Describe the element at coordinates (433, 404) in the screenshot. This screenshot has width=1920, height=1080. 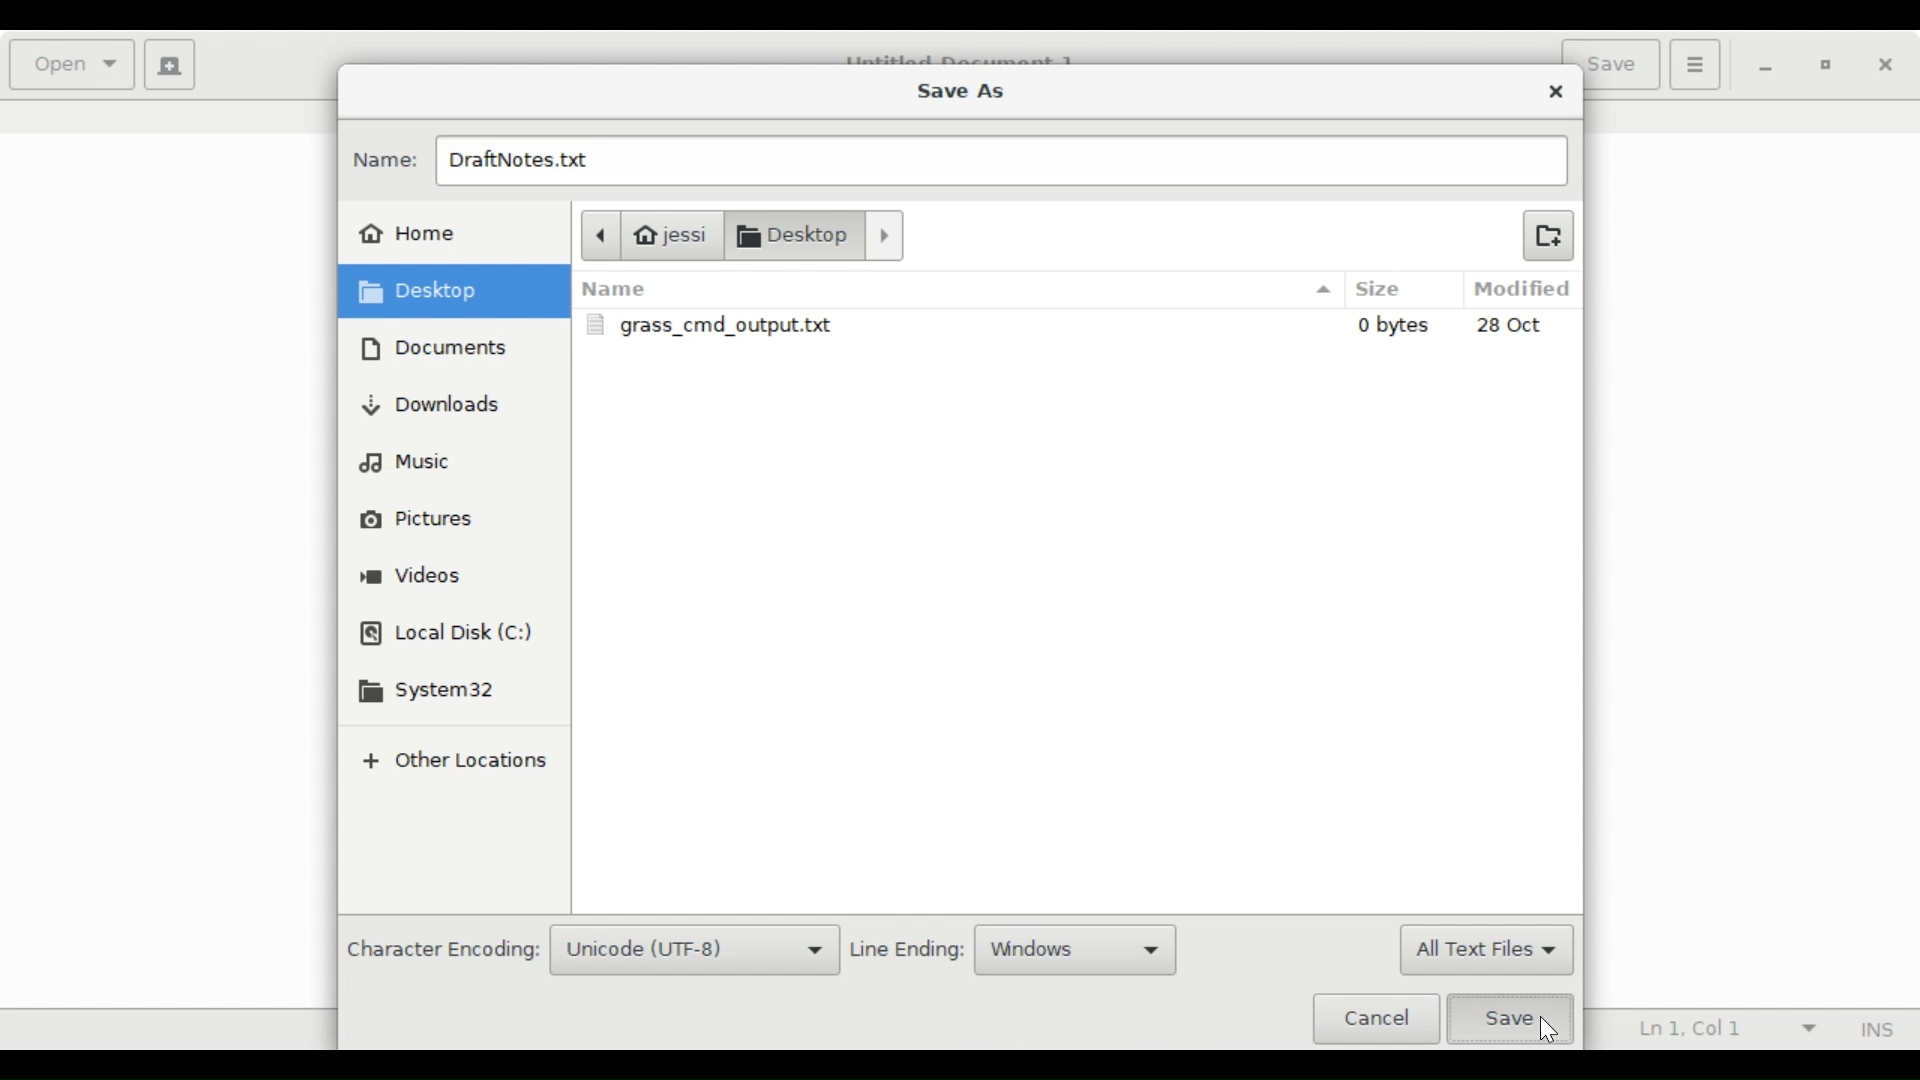
I see `Downloads` at that location.